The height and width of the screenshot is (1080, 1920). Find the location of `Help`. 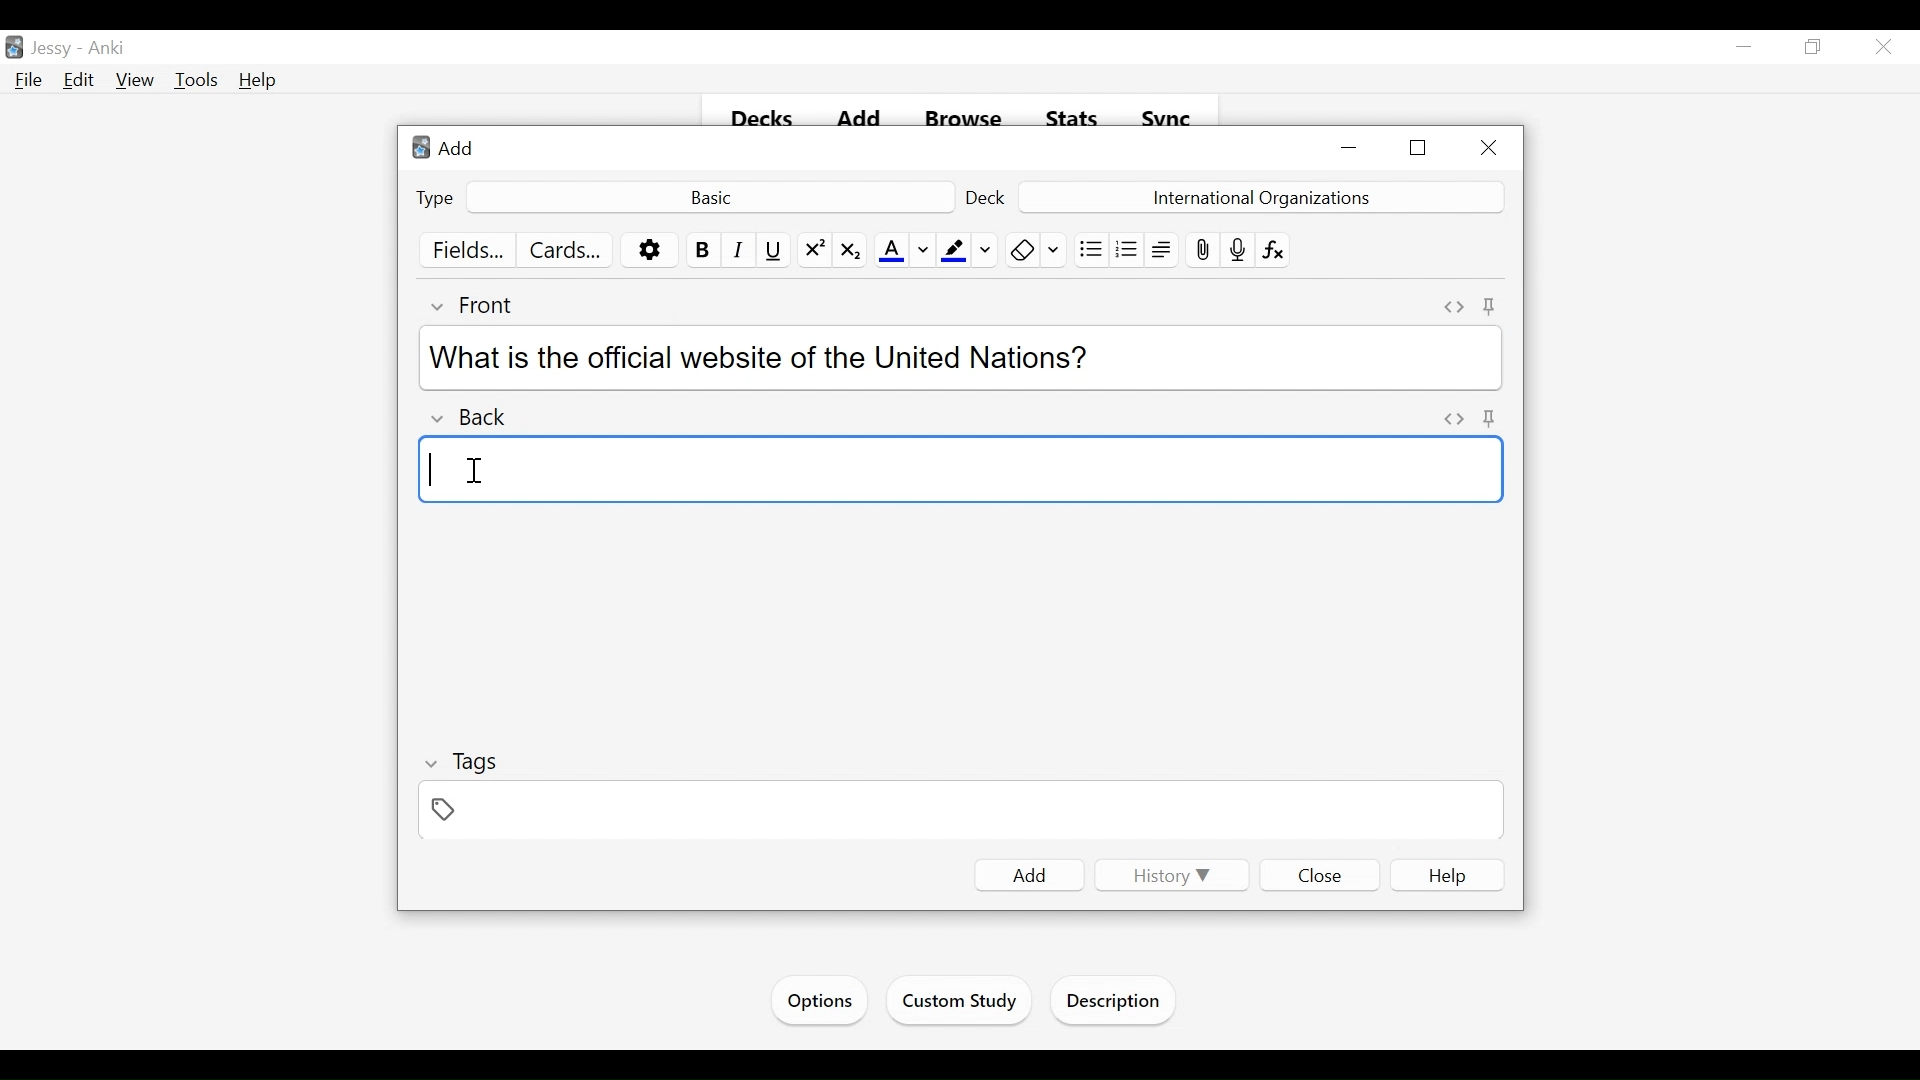

Help is located at coordinates (1447, 874).